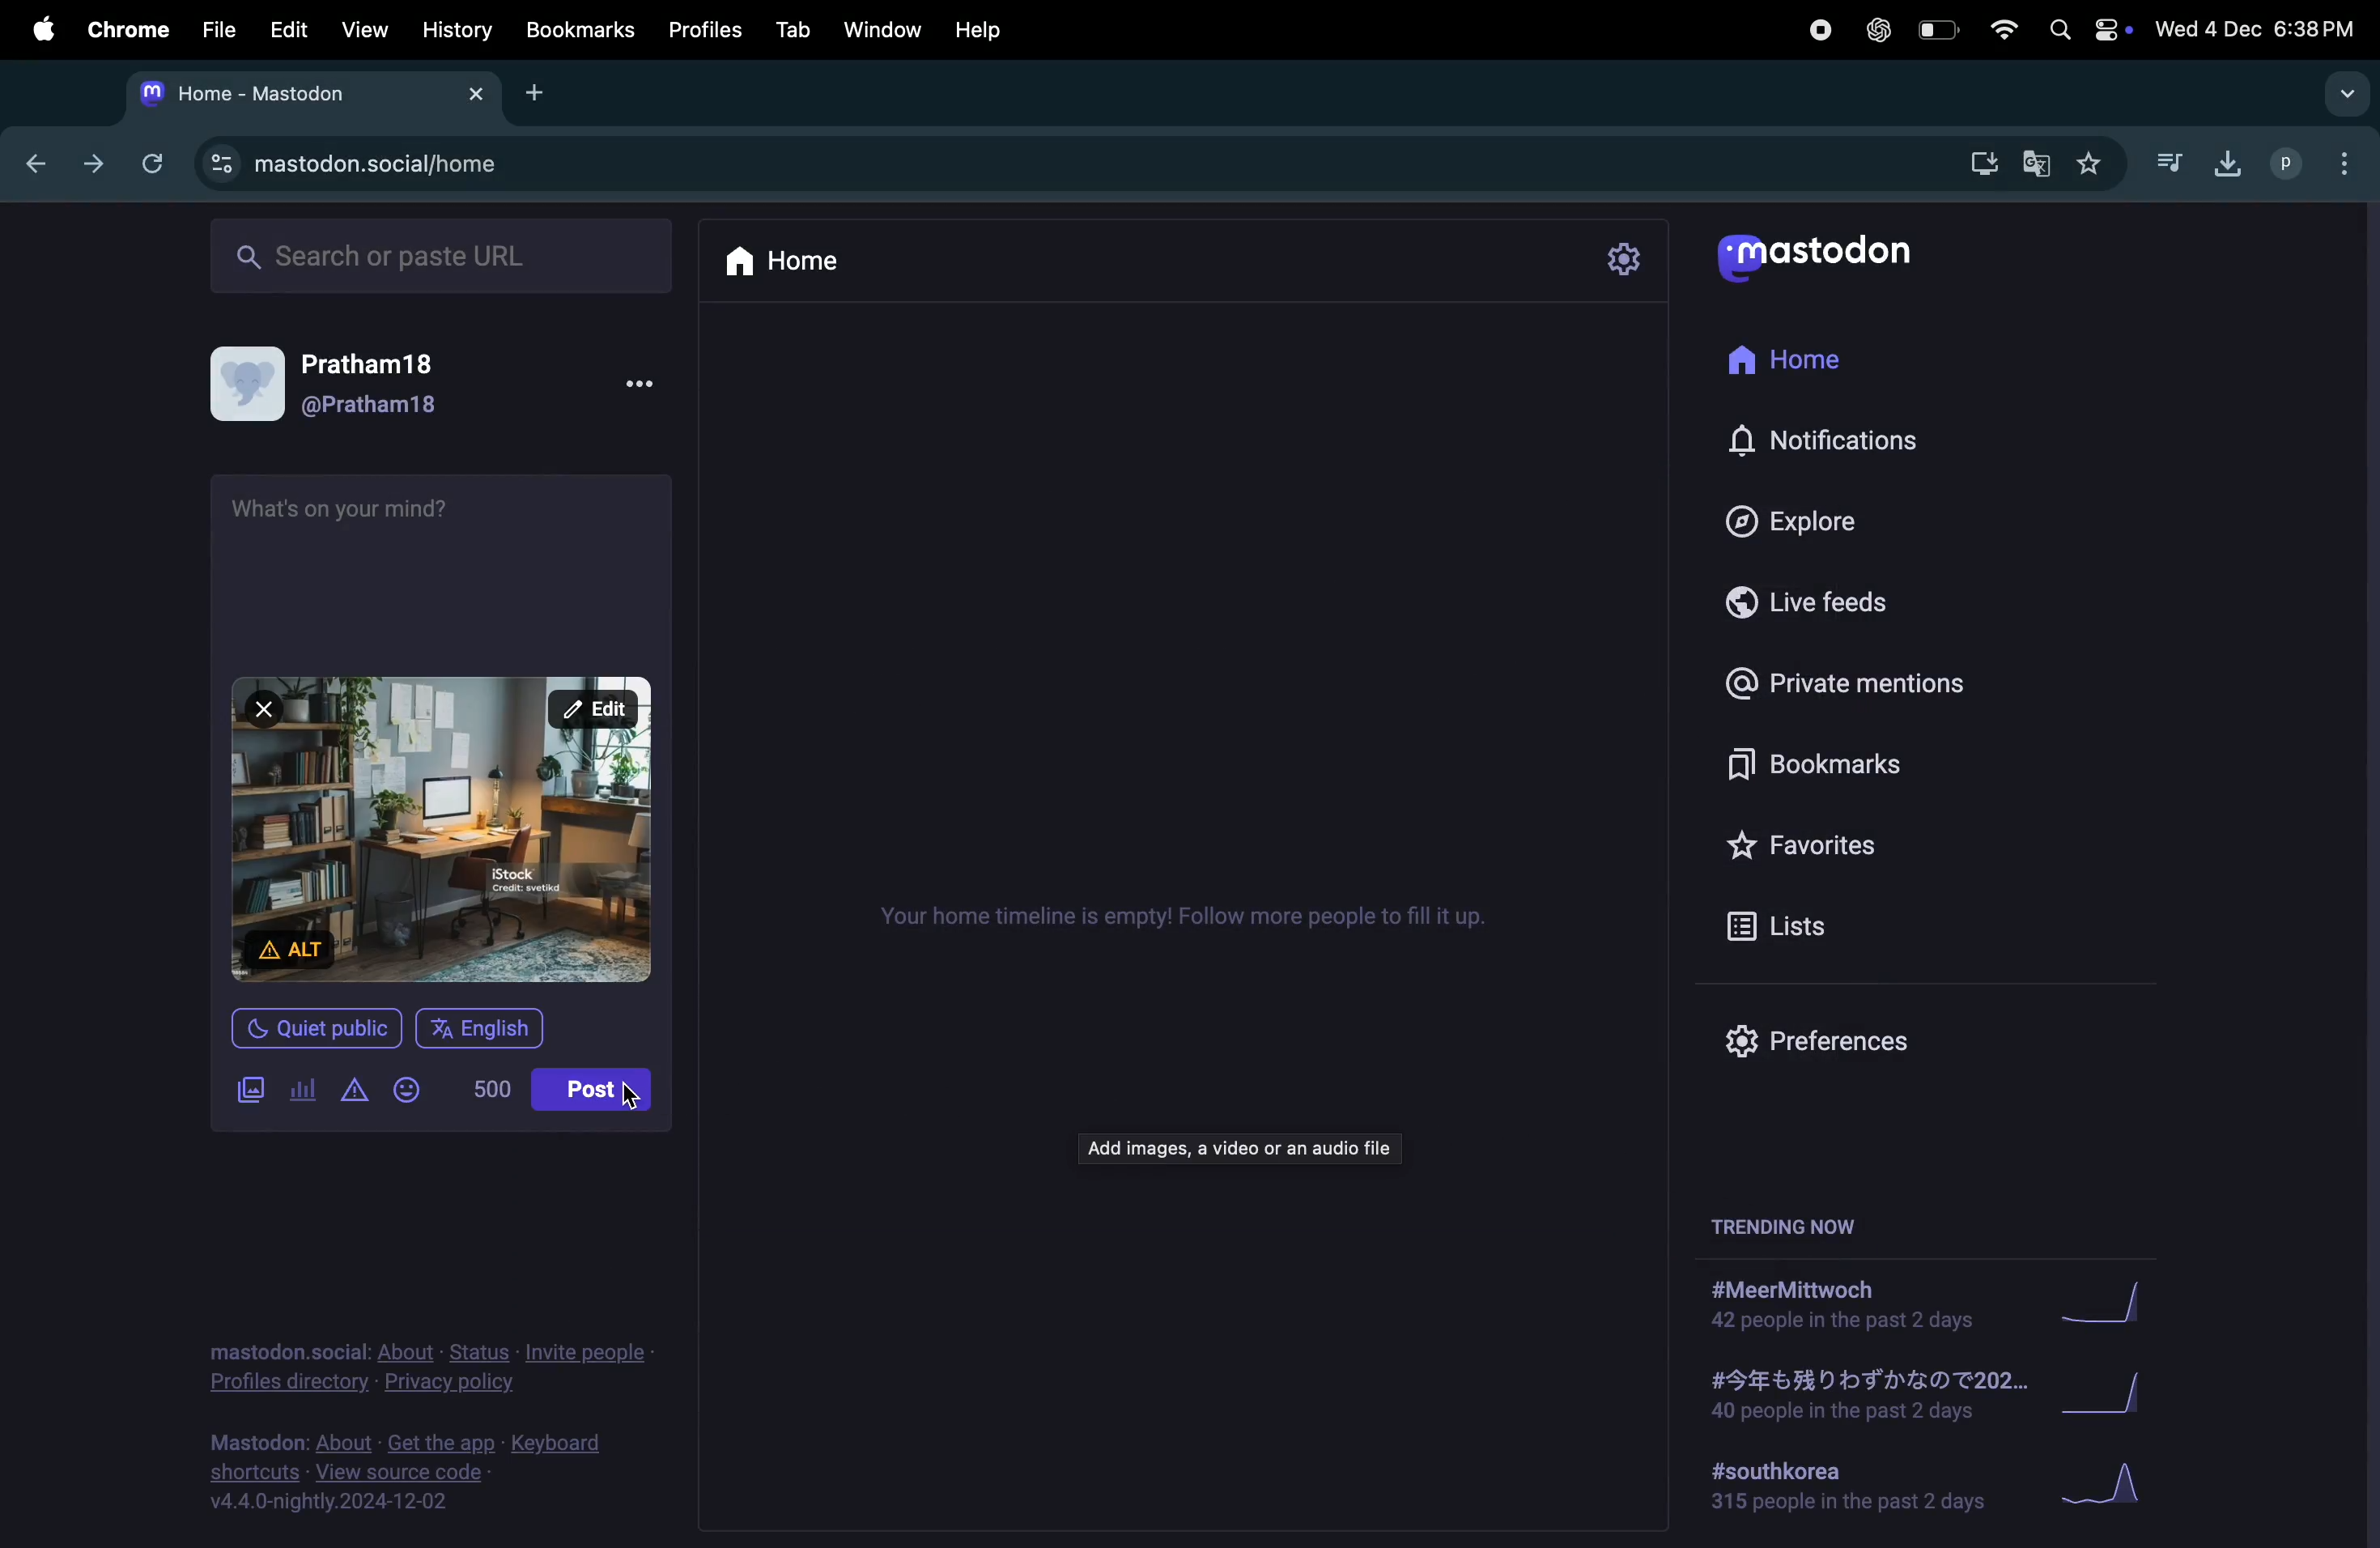  I want to click on Cursor, so click(634, 1095).